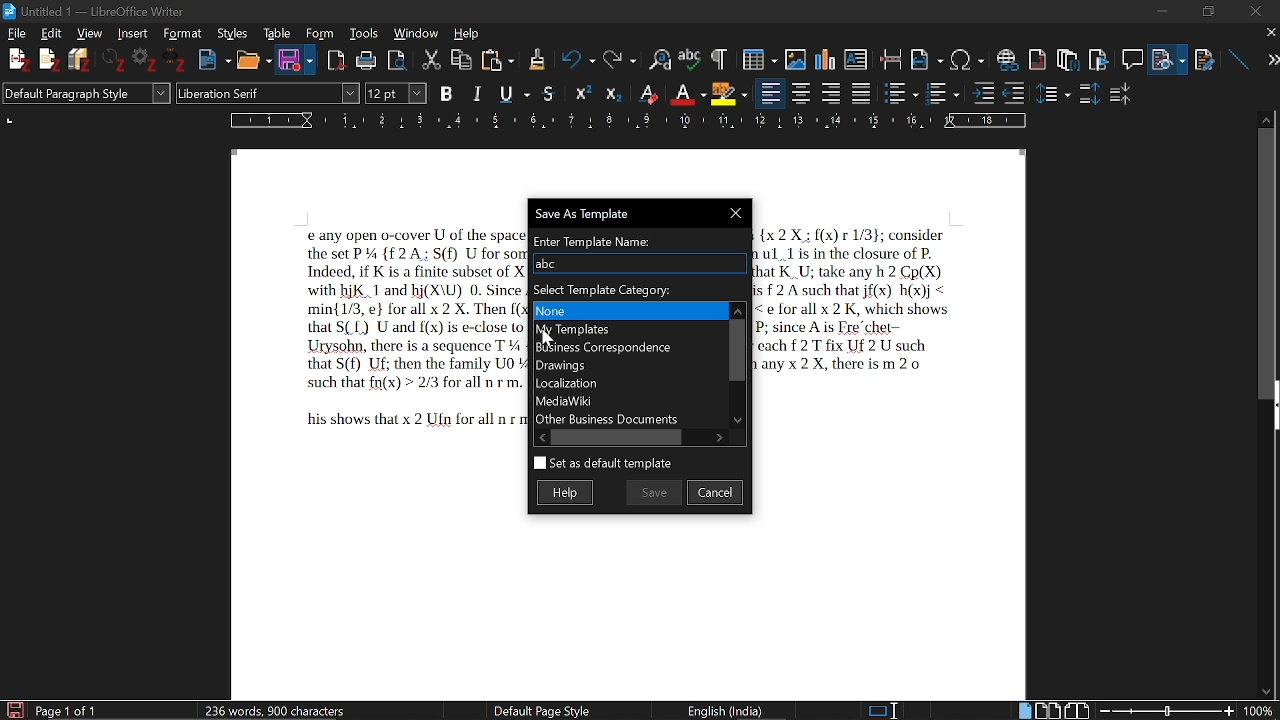  I want to click on Horizontal scrollbar, so click(620, 437).